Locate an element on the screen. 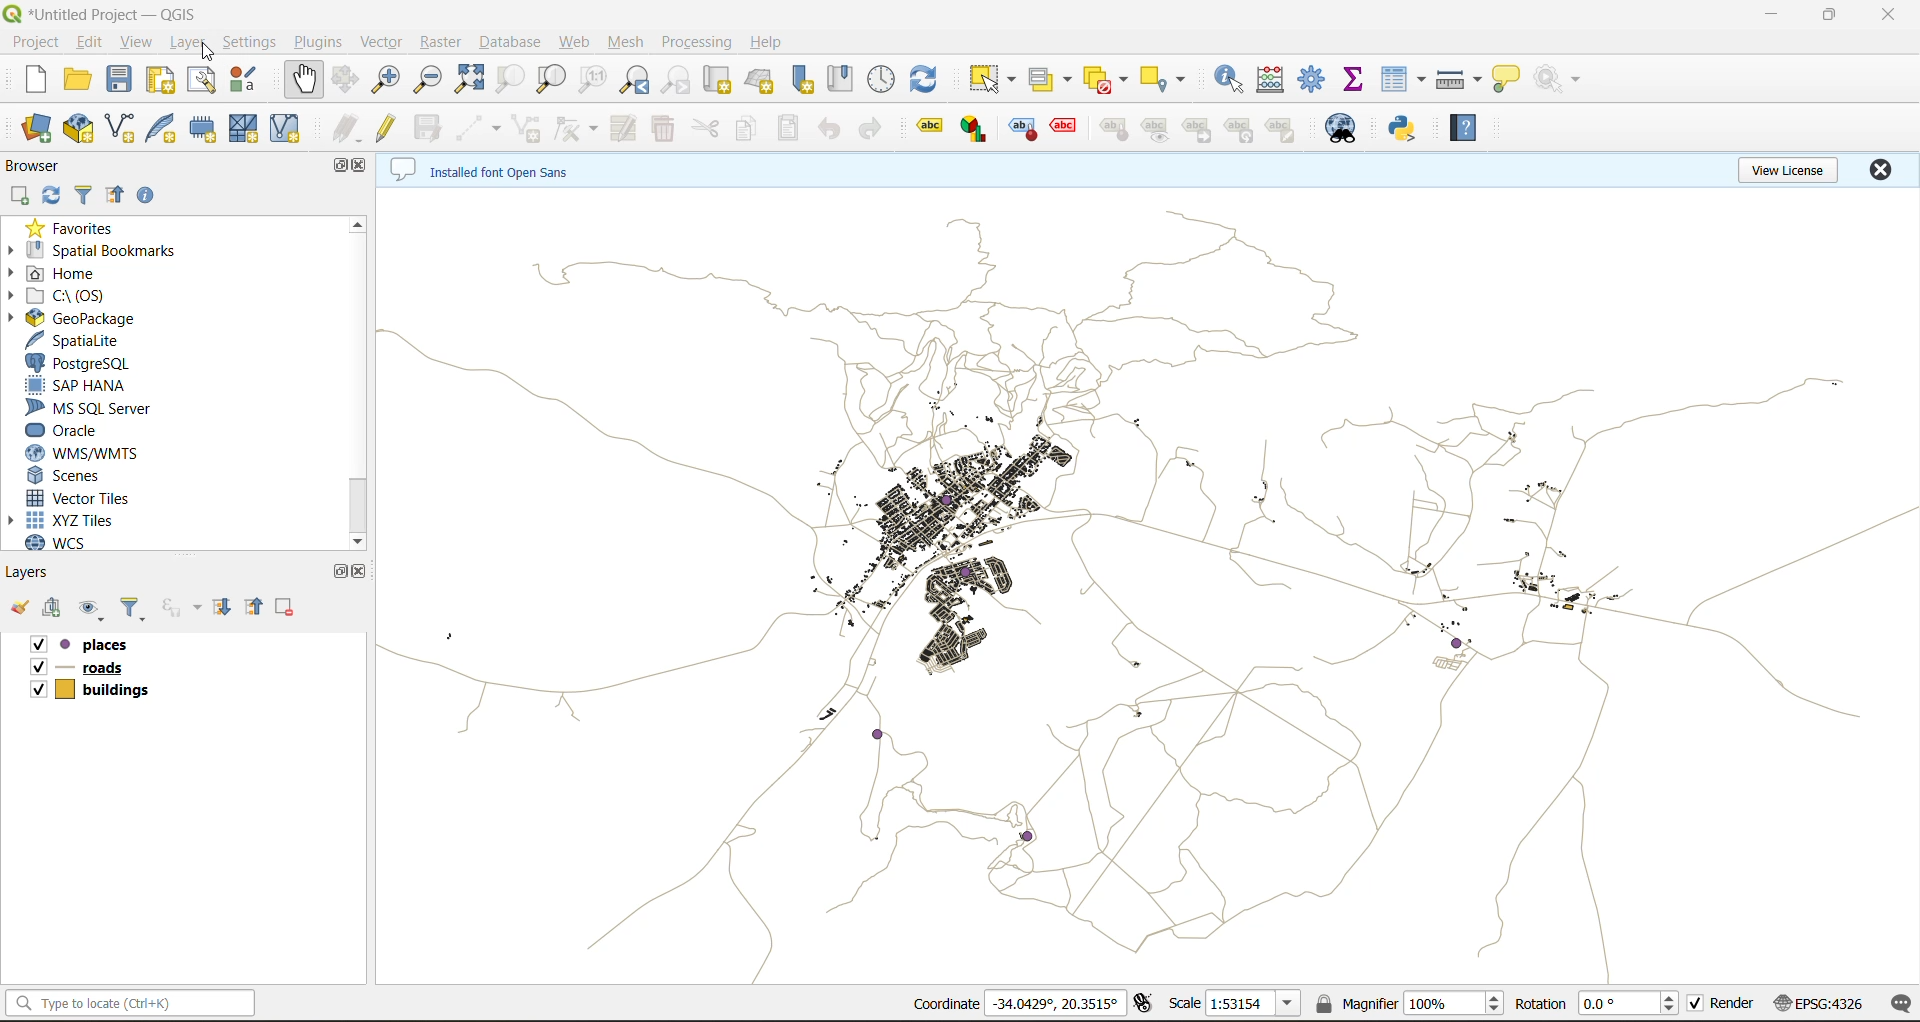 The height and width of the screenshot is (1022, 1920). select value is located at coordinates (1054, 81).